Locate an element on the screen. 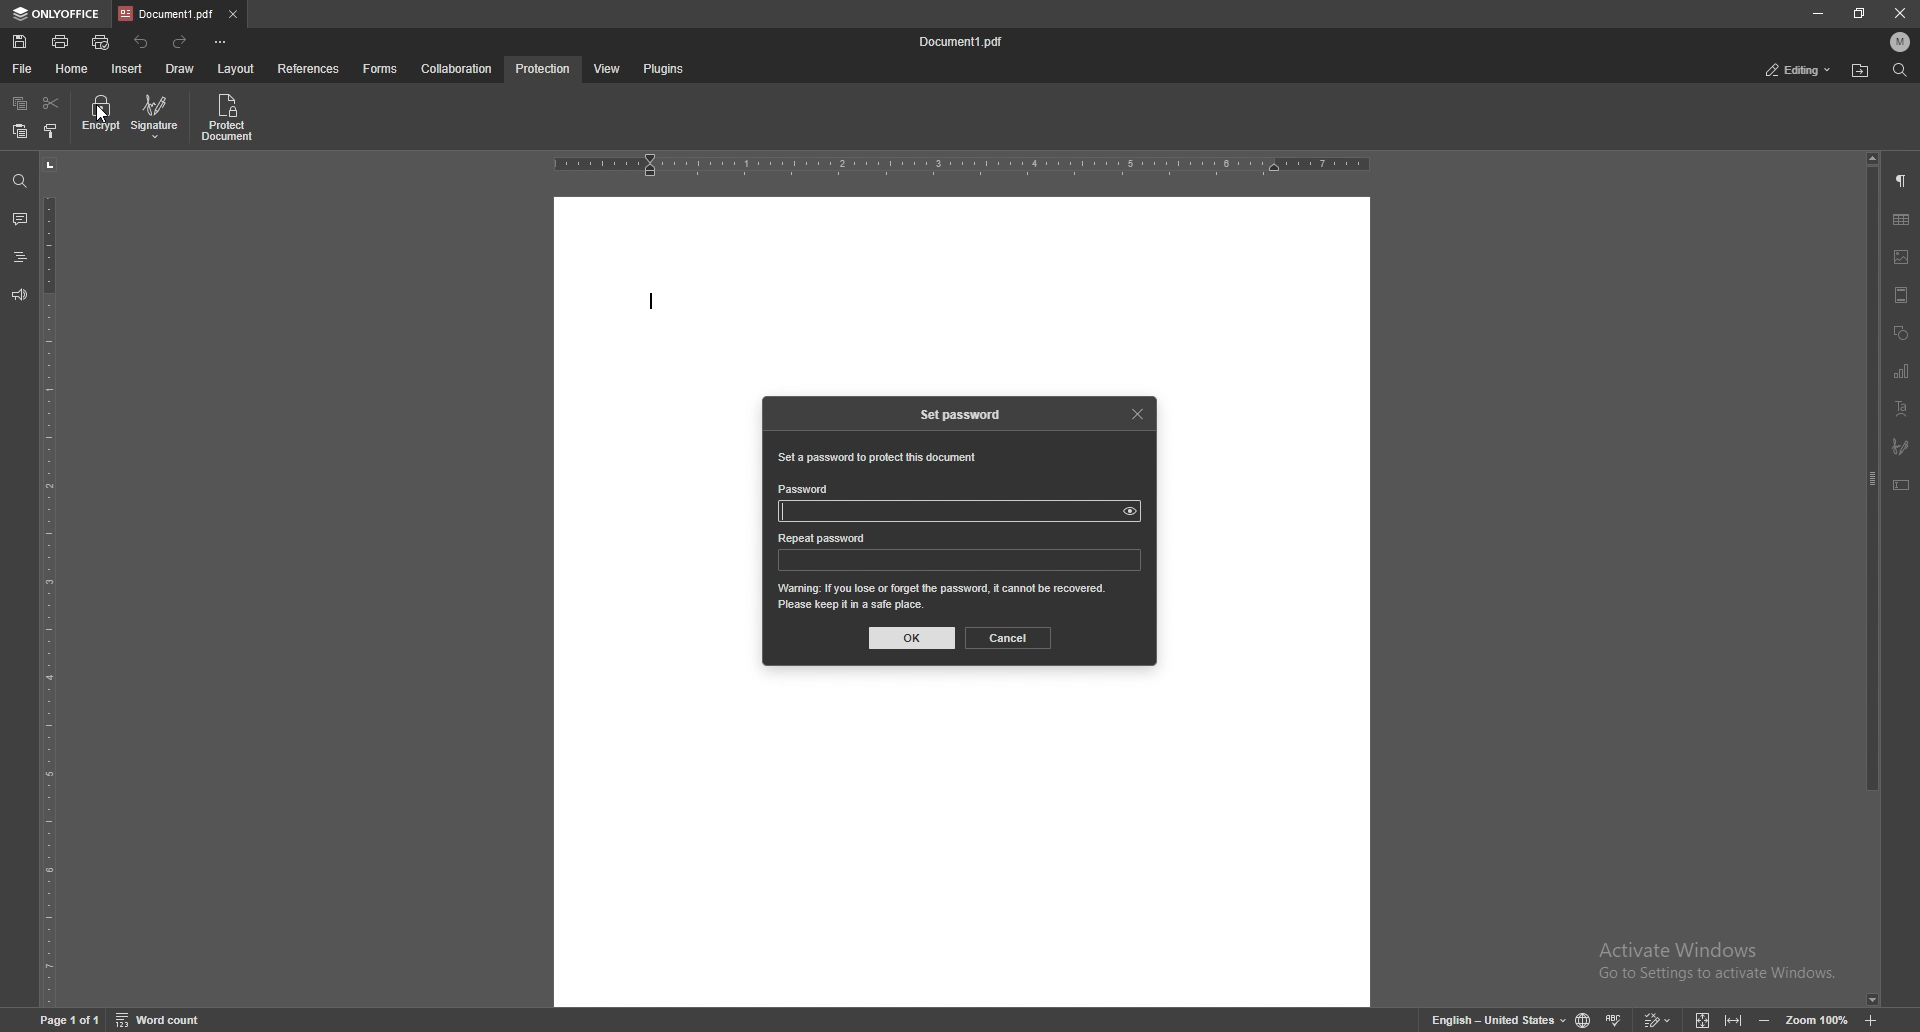  spell check is located at coordinates (1616, 1019).